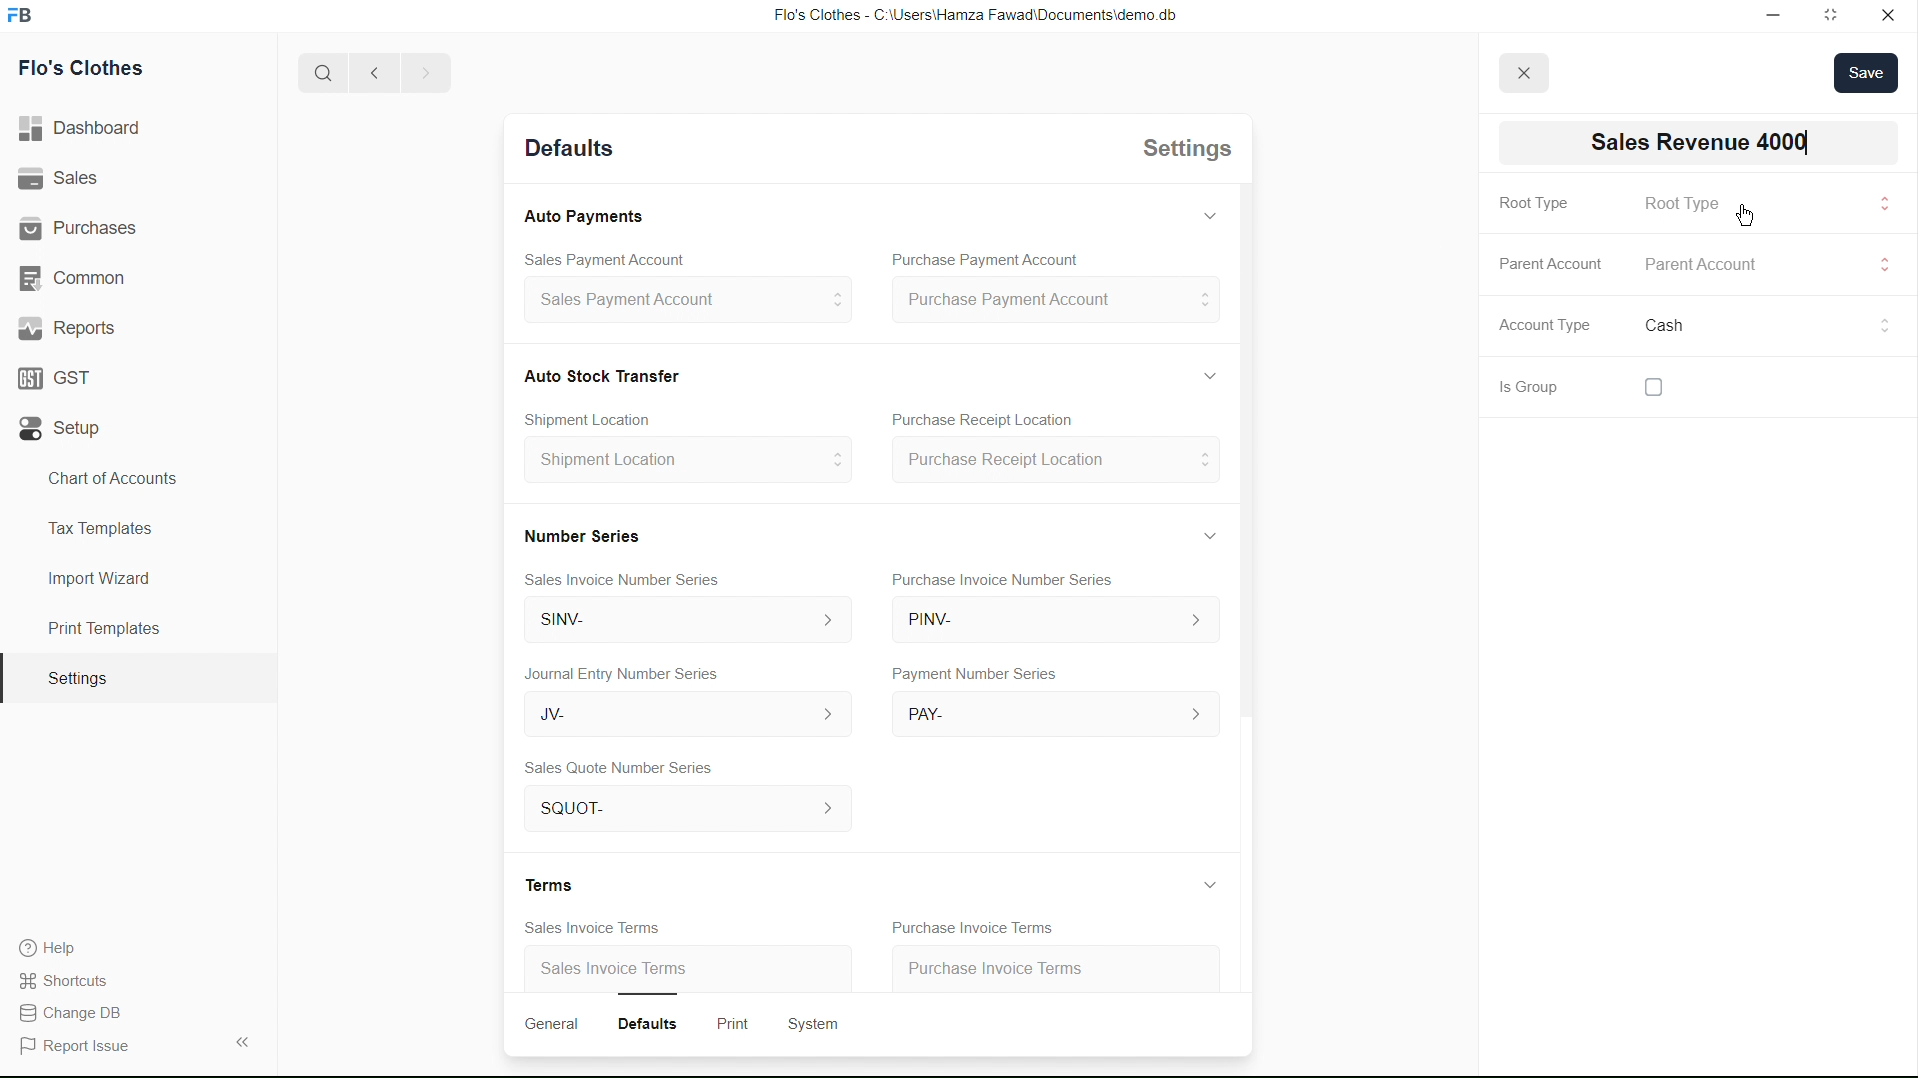 The width and height of the screenshot is (1918, 1078). I want to click on Hide , so click(1205, 373).